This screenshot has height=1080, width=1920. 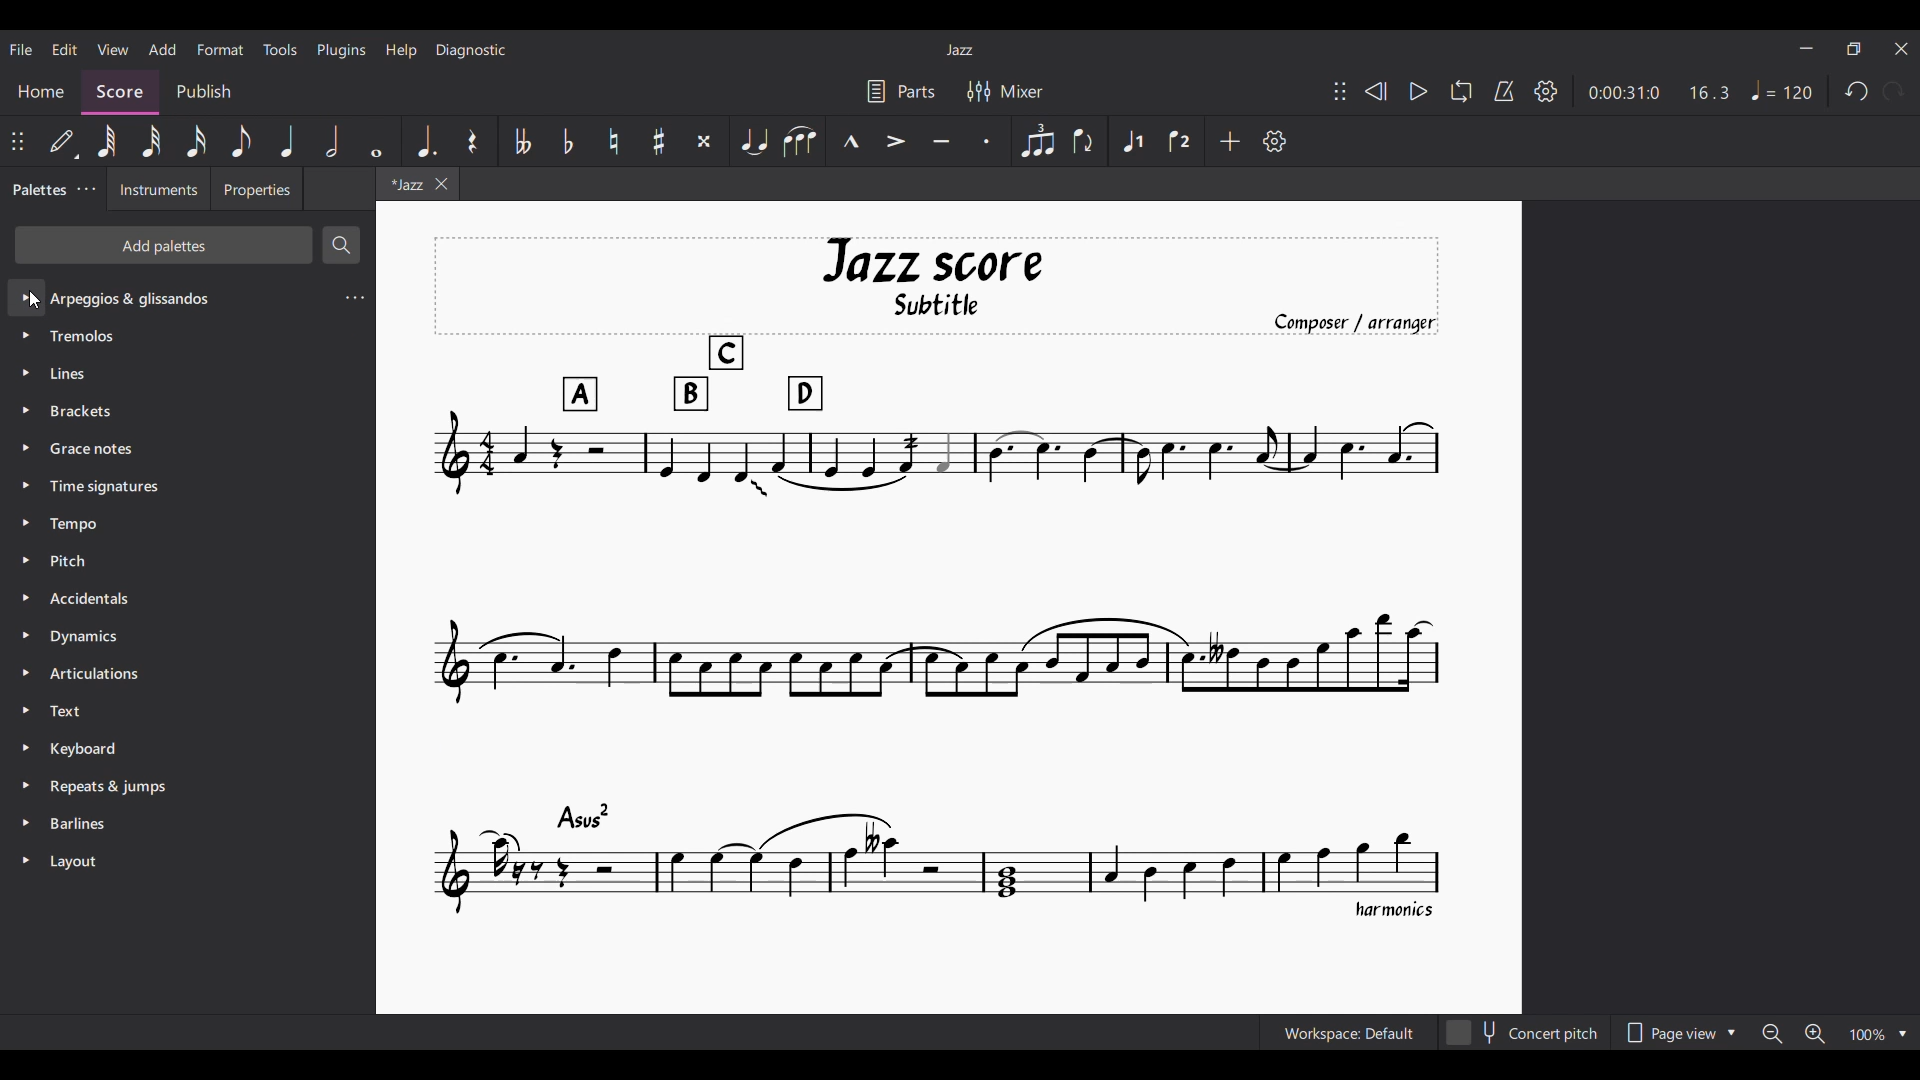 I want to click on Whole note, so click(x=377, y=141).